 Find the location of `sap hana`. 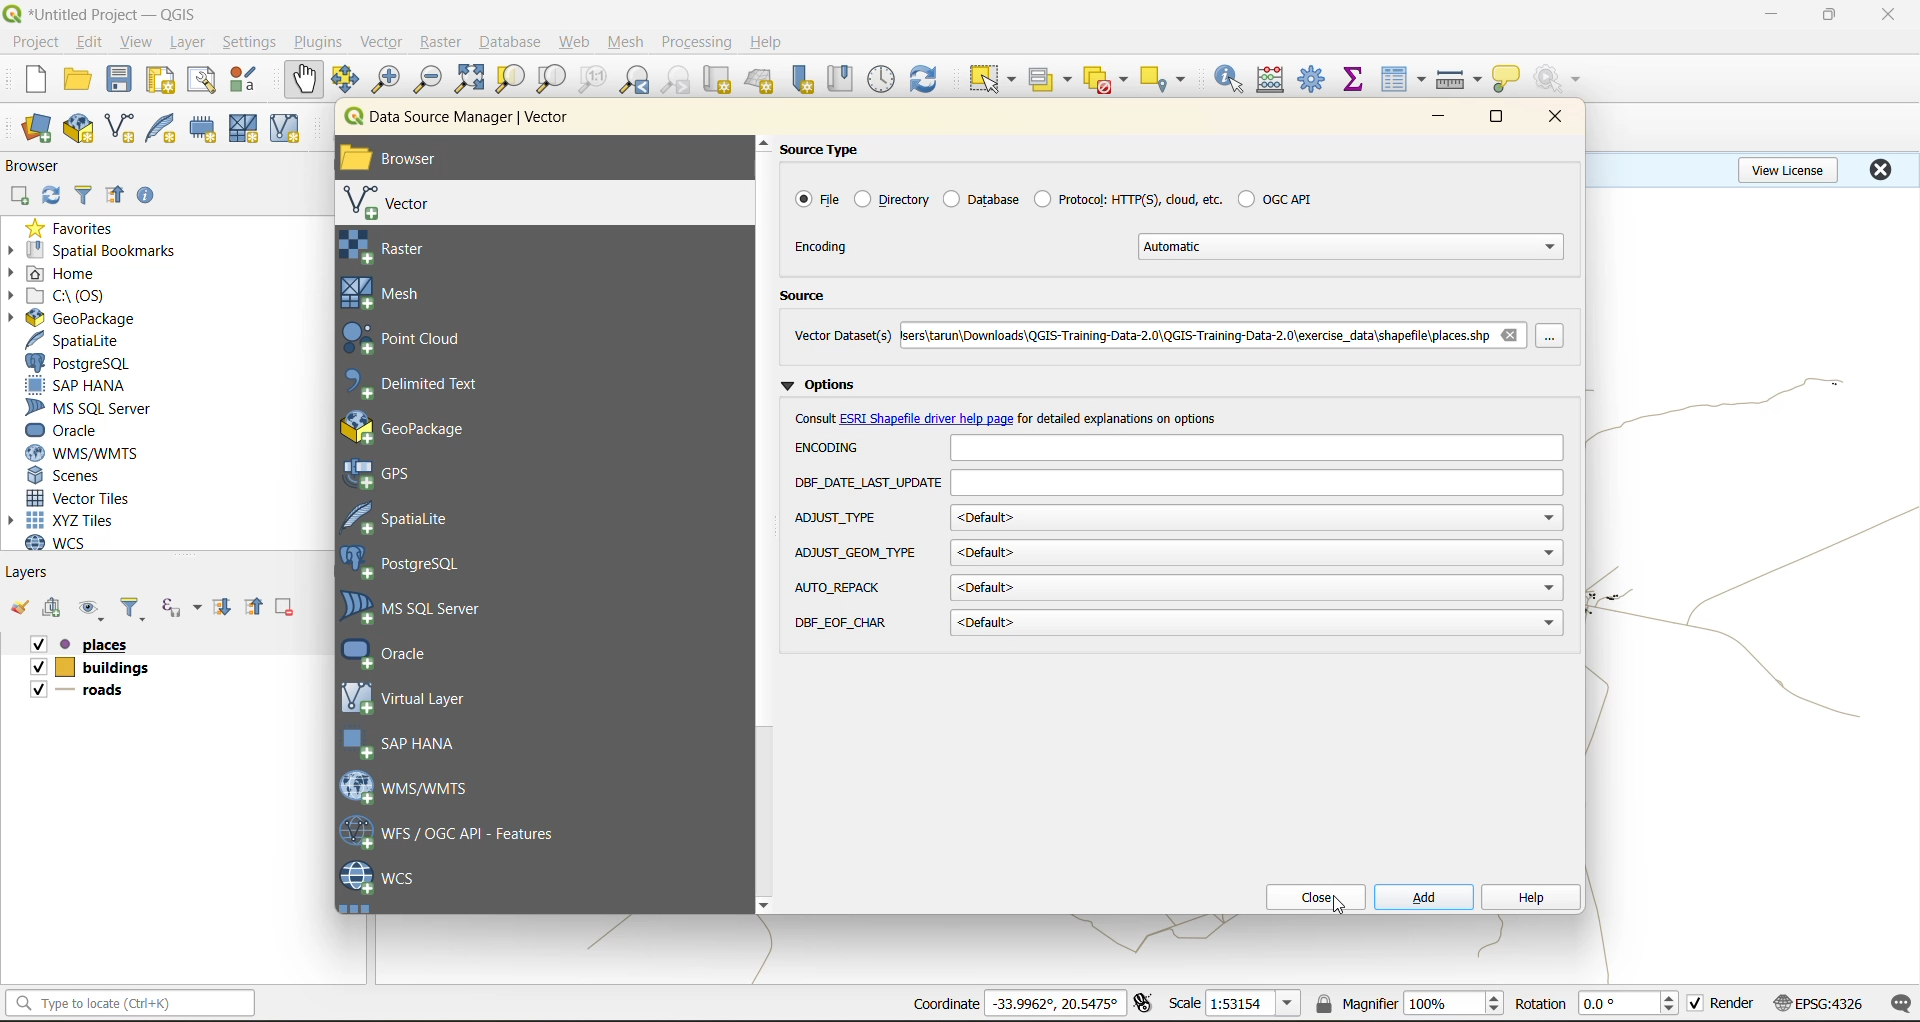

sap hana is located at coordinates (77, 386).